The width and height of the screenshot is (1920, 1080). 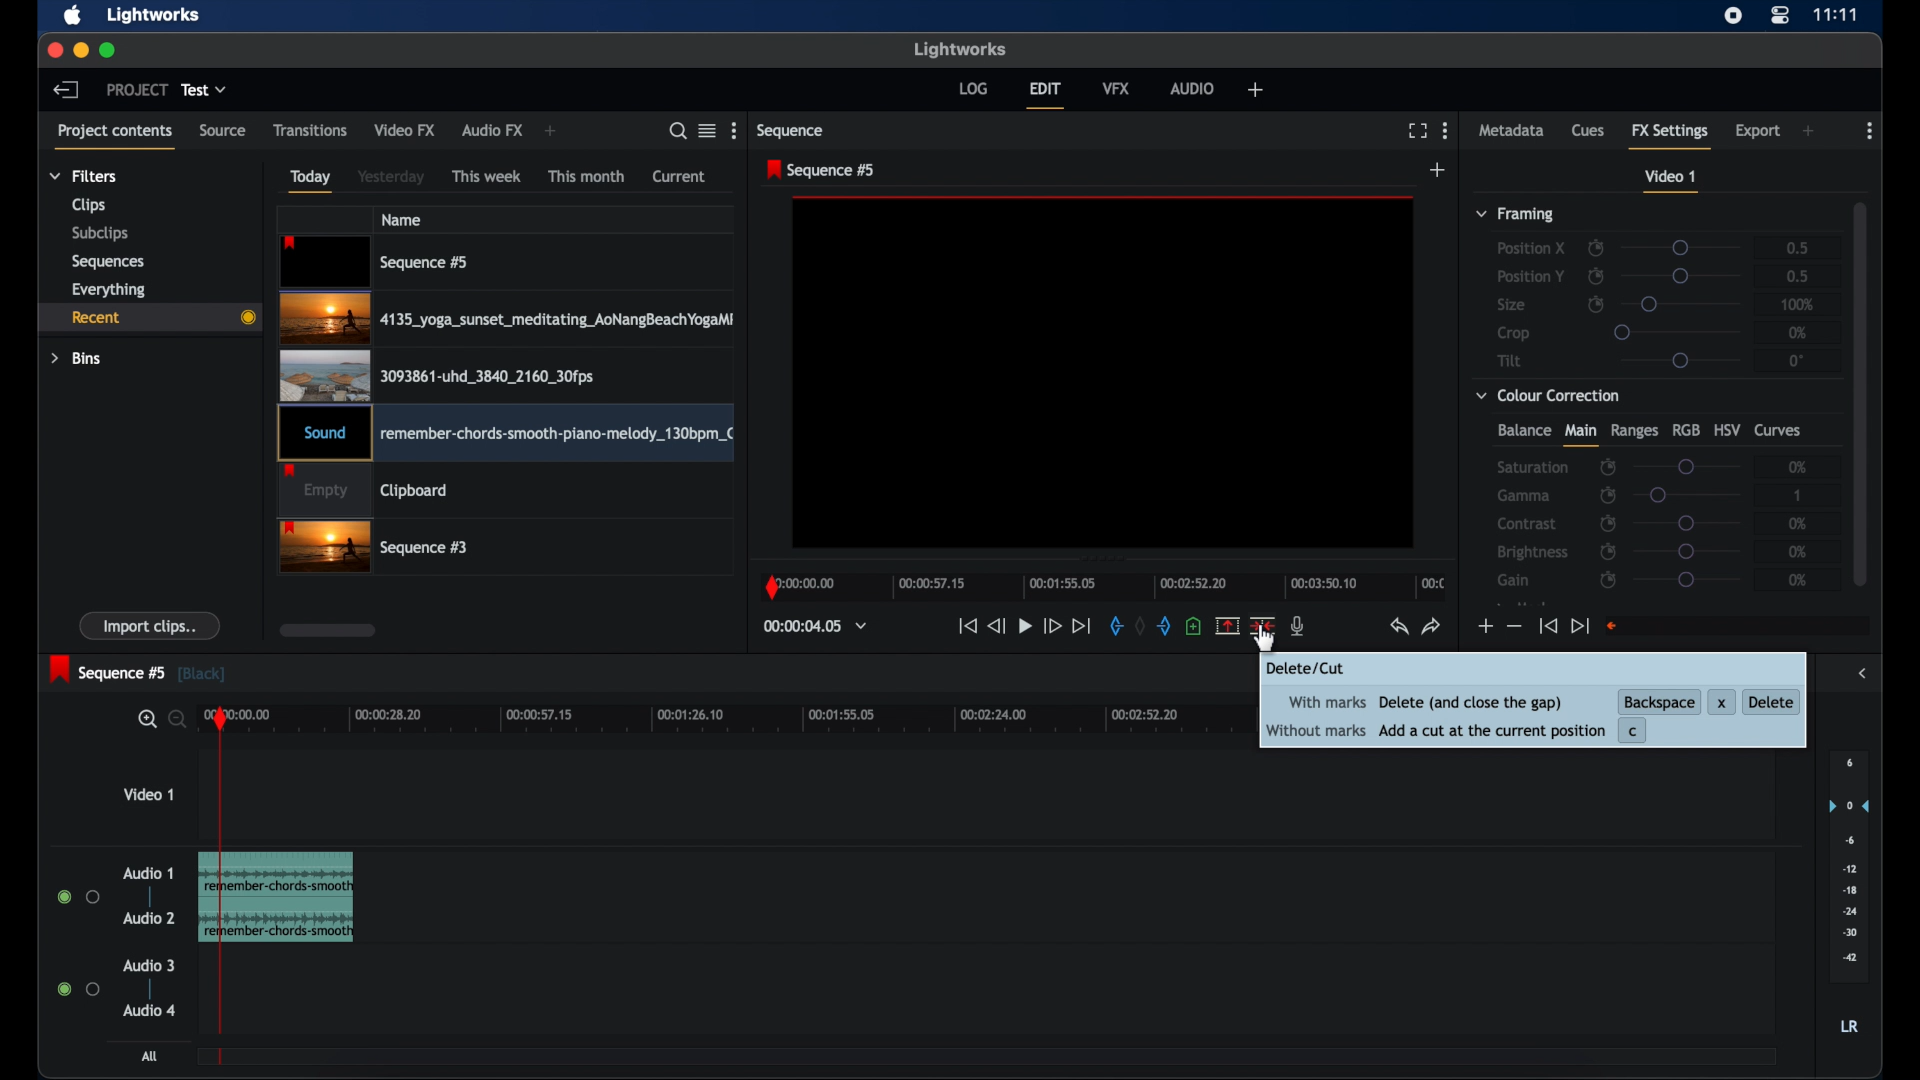 I want to click on everything, so click(x=110, y=290).